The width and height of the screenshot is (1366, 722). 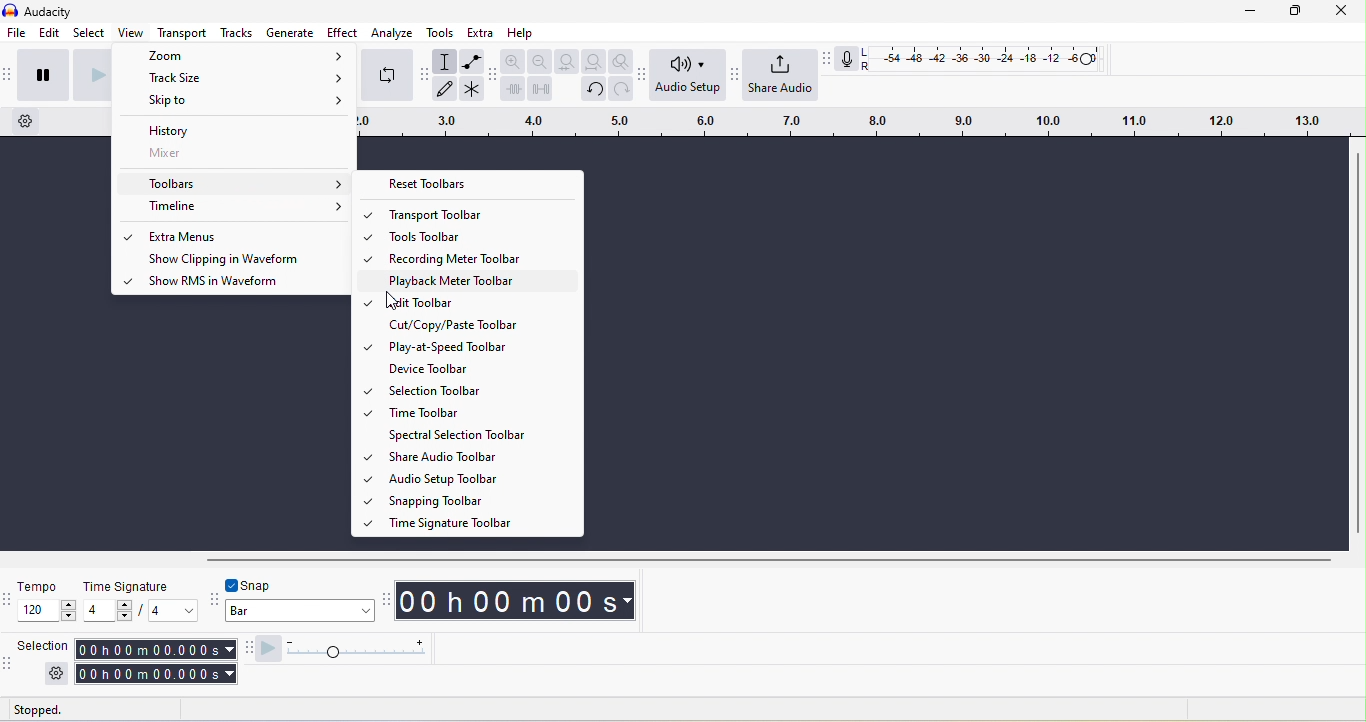 I want to click on horizontal scrollbar, so click(x=769, y=561).